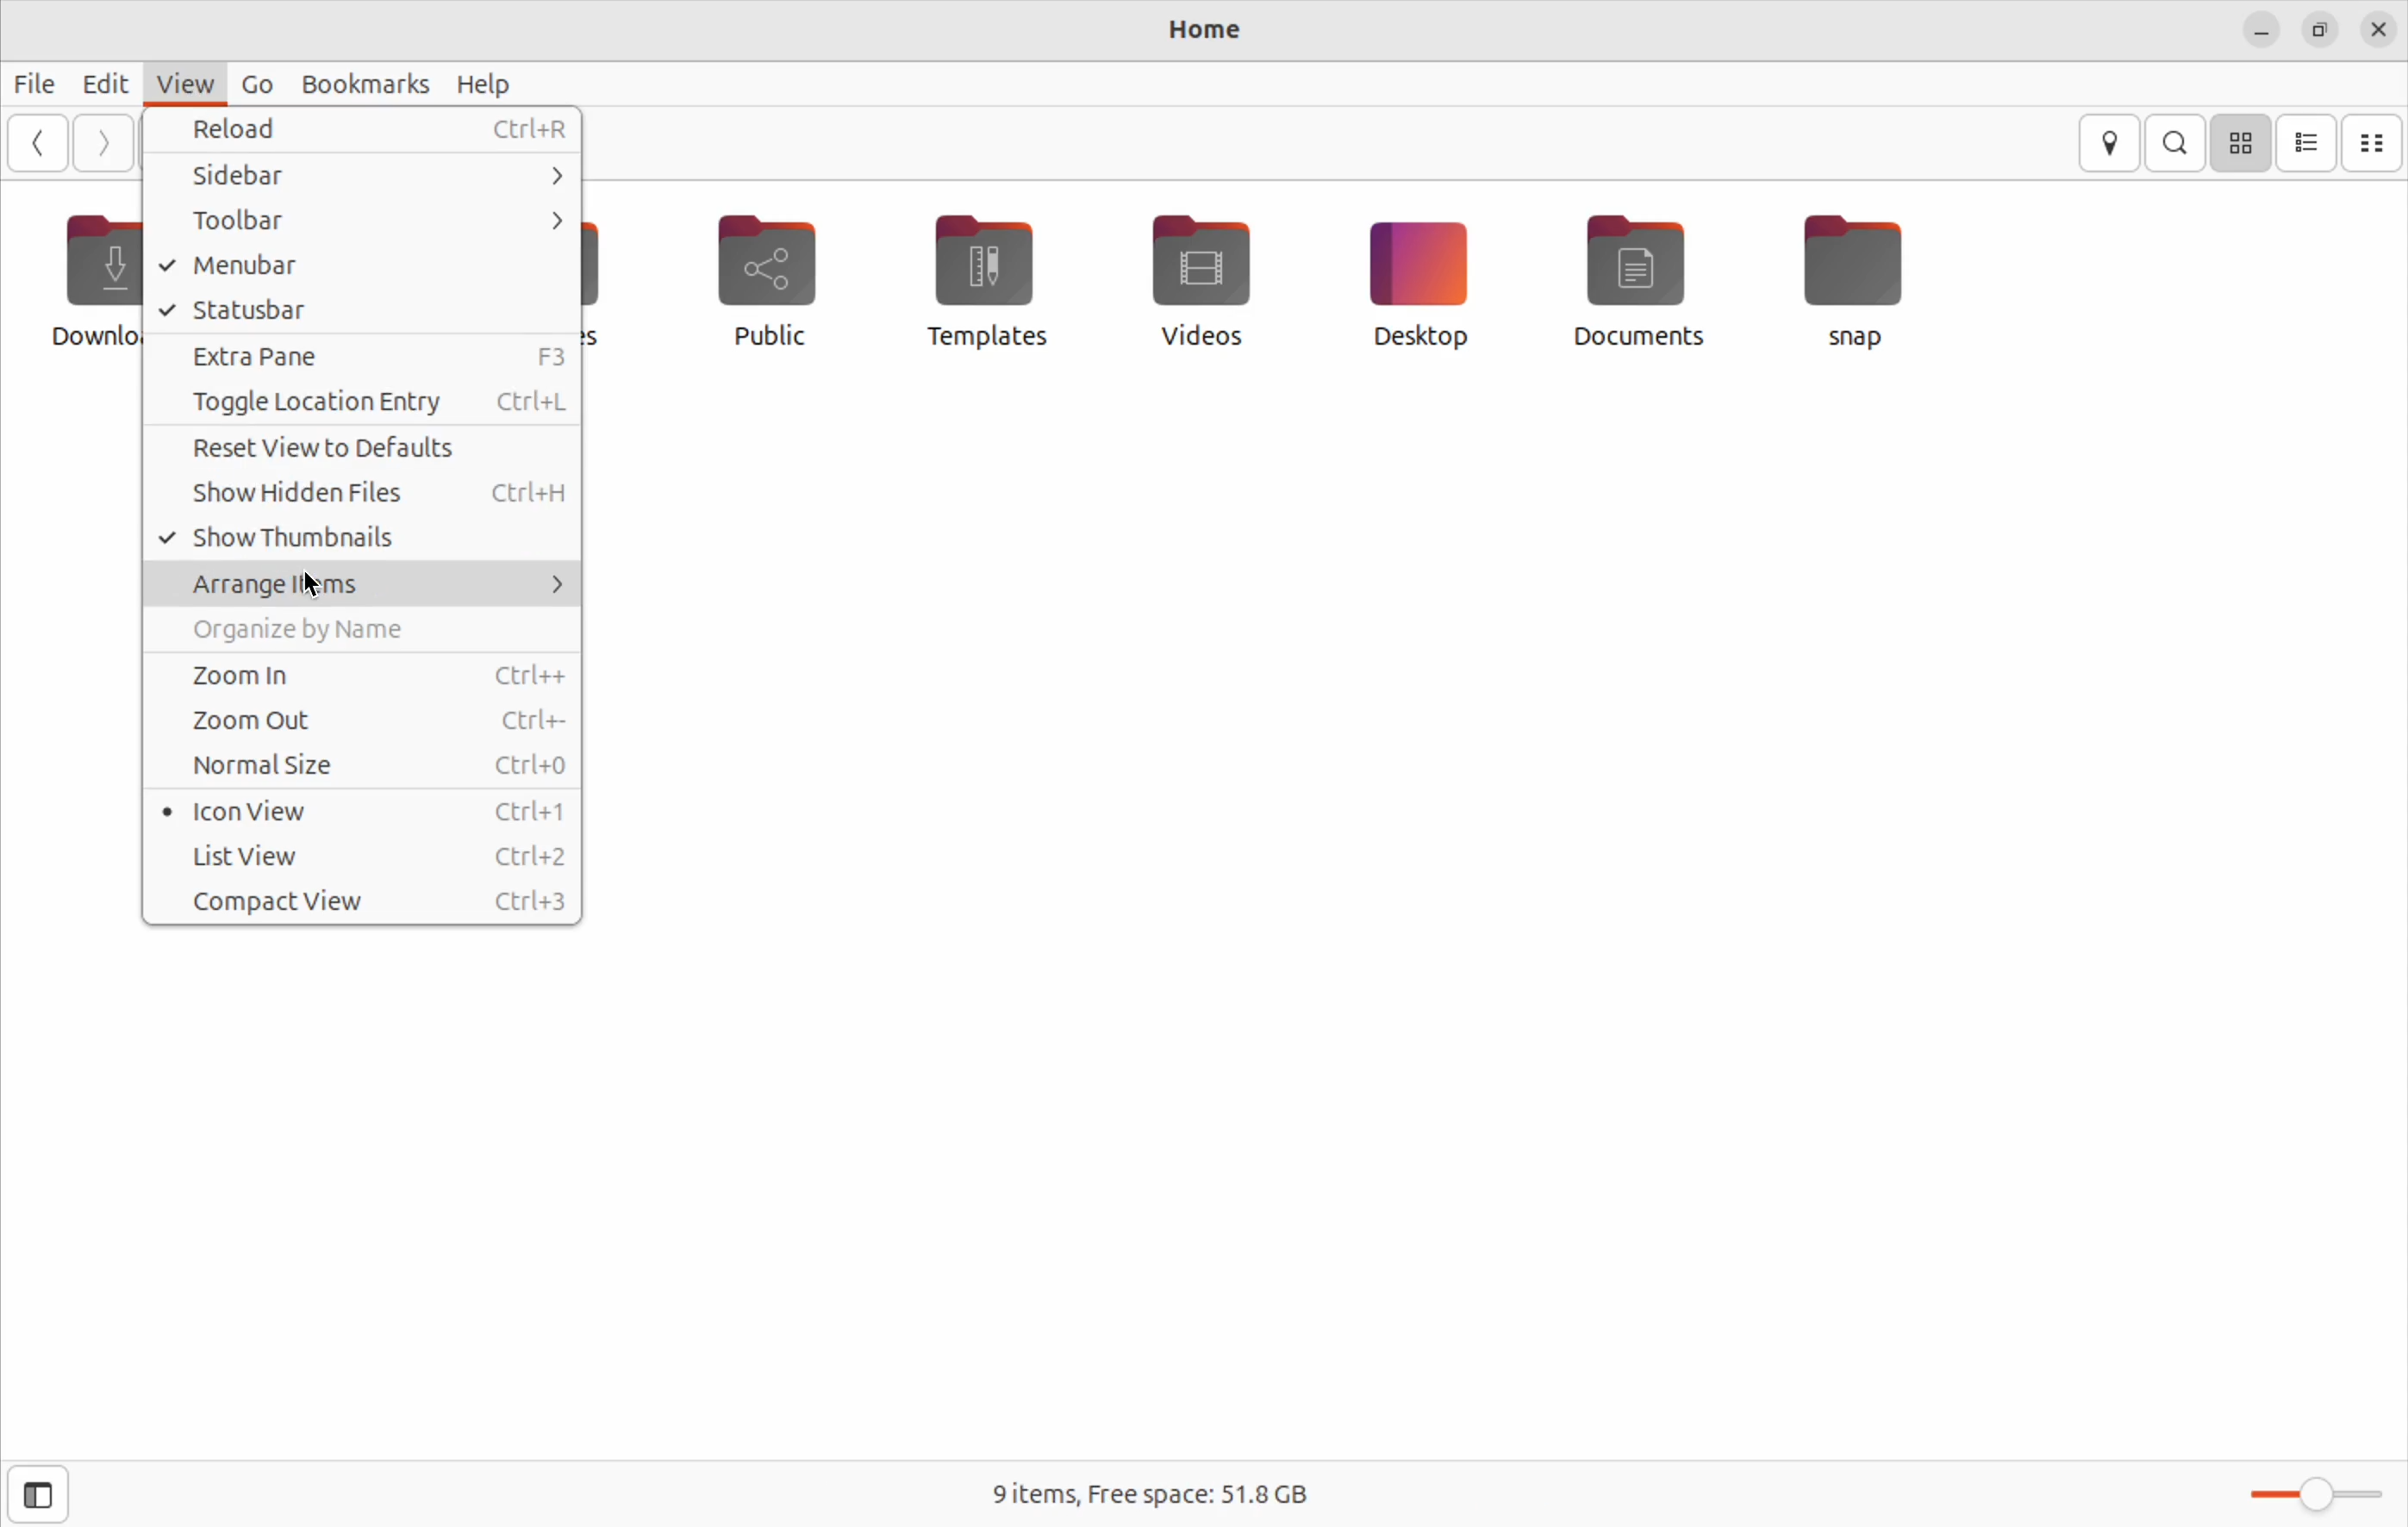  What do you see at coordinates (354, 539) in the screenshot?
I see `show thumbnails` at bounding box center [354, 539].